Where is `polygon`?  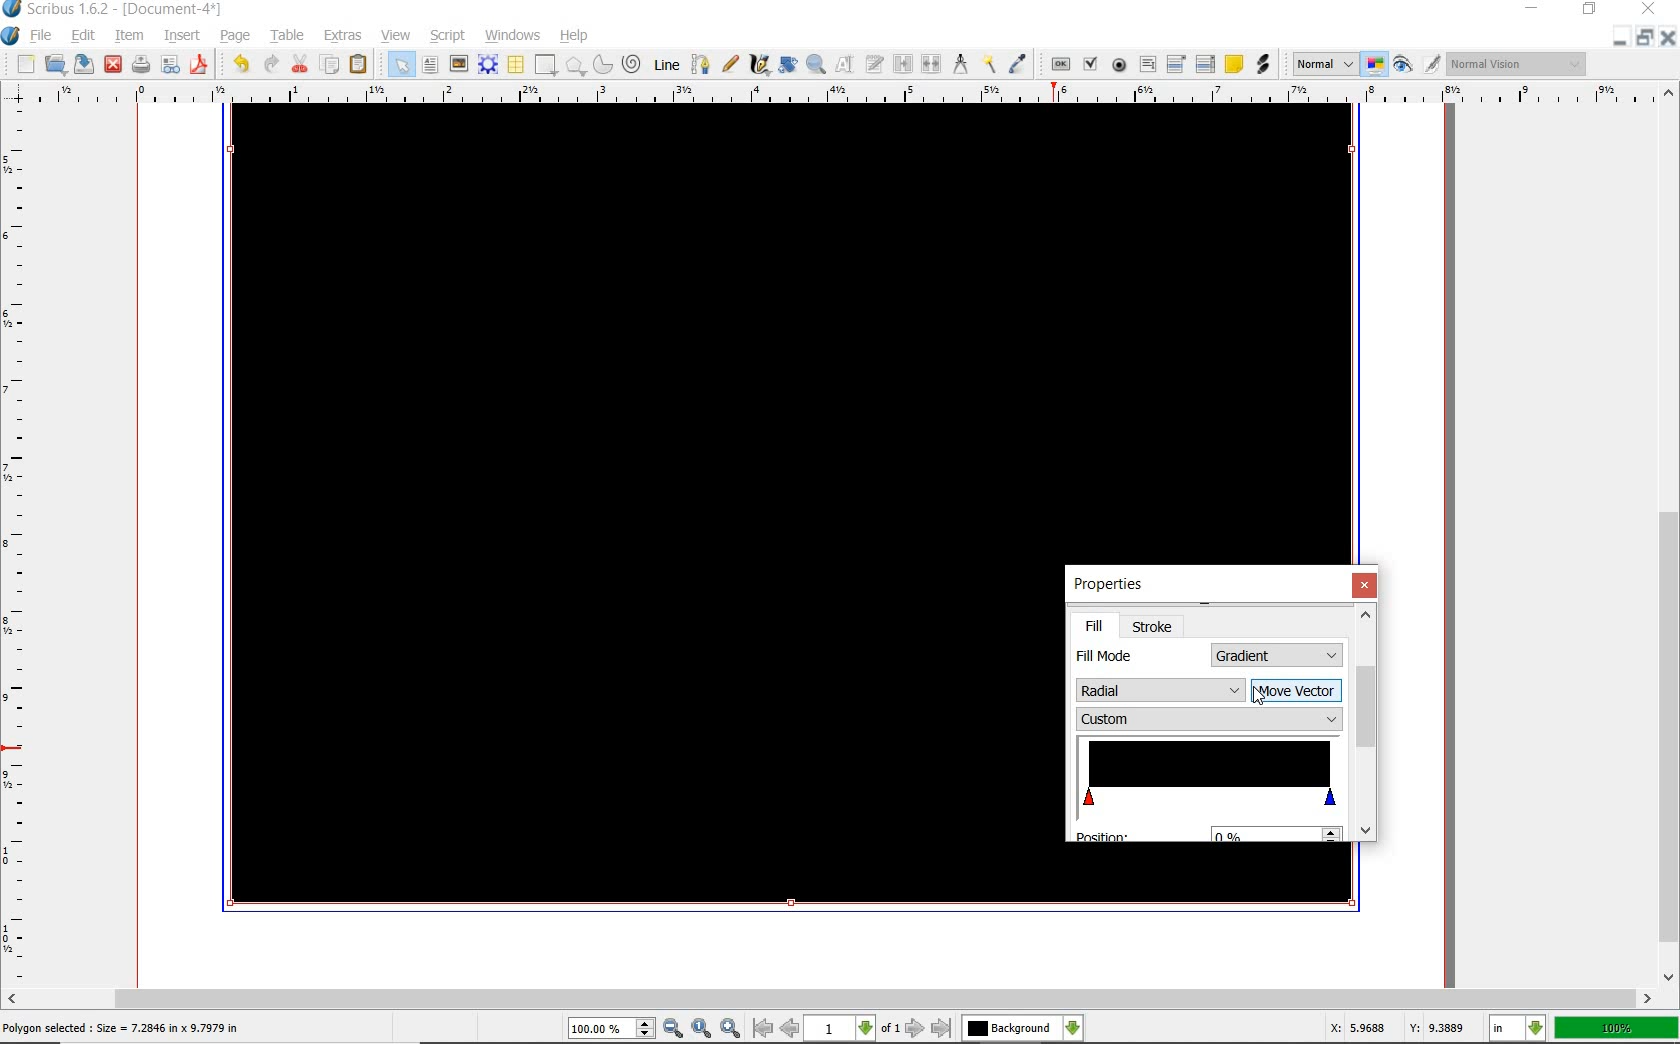
polygon is located at coordinates (576, 67).